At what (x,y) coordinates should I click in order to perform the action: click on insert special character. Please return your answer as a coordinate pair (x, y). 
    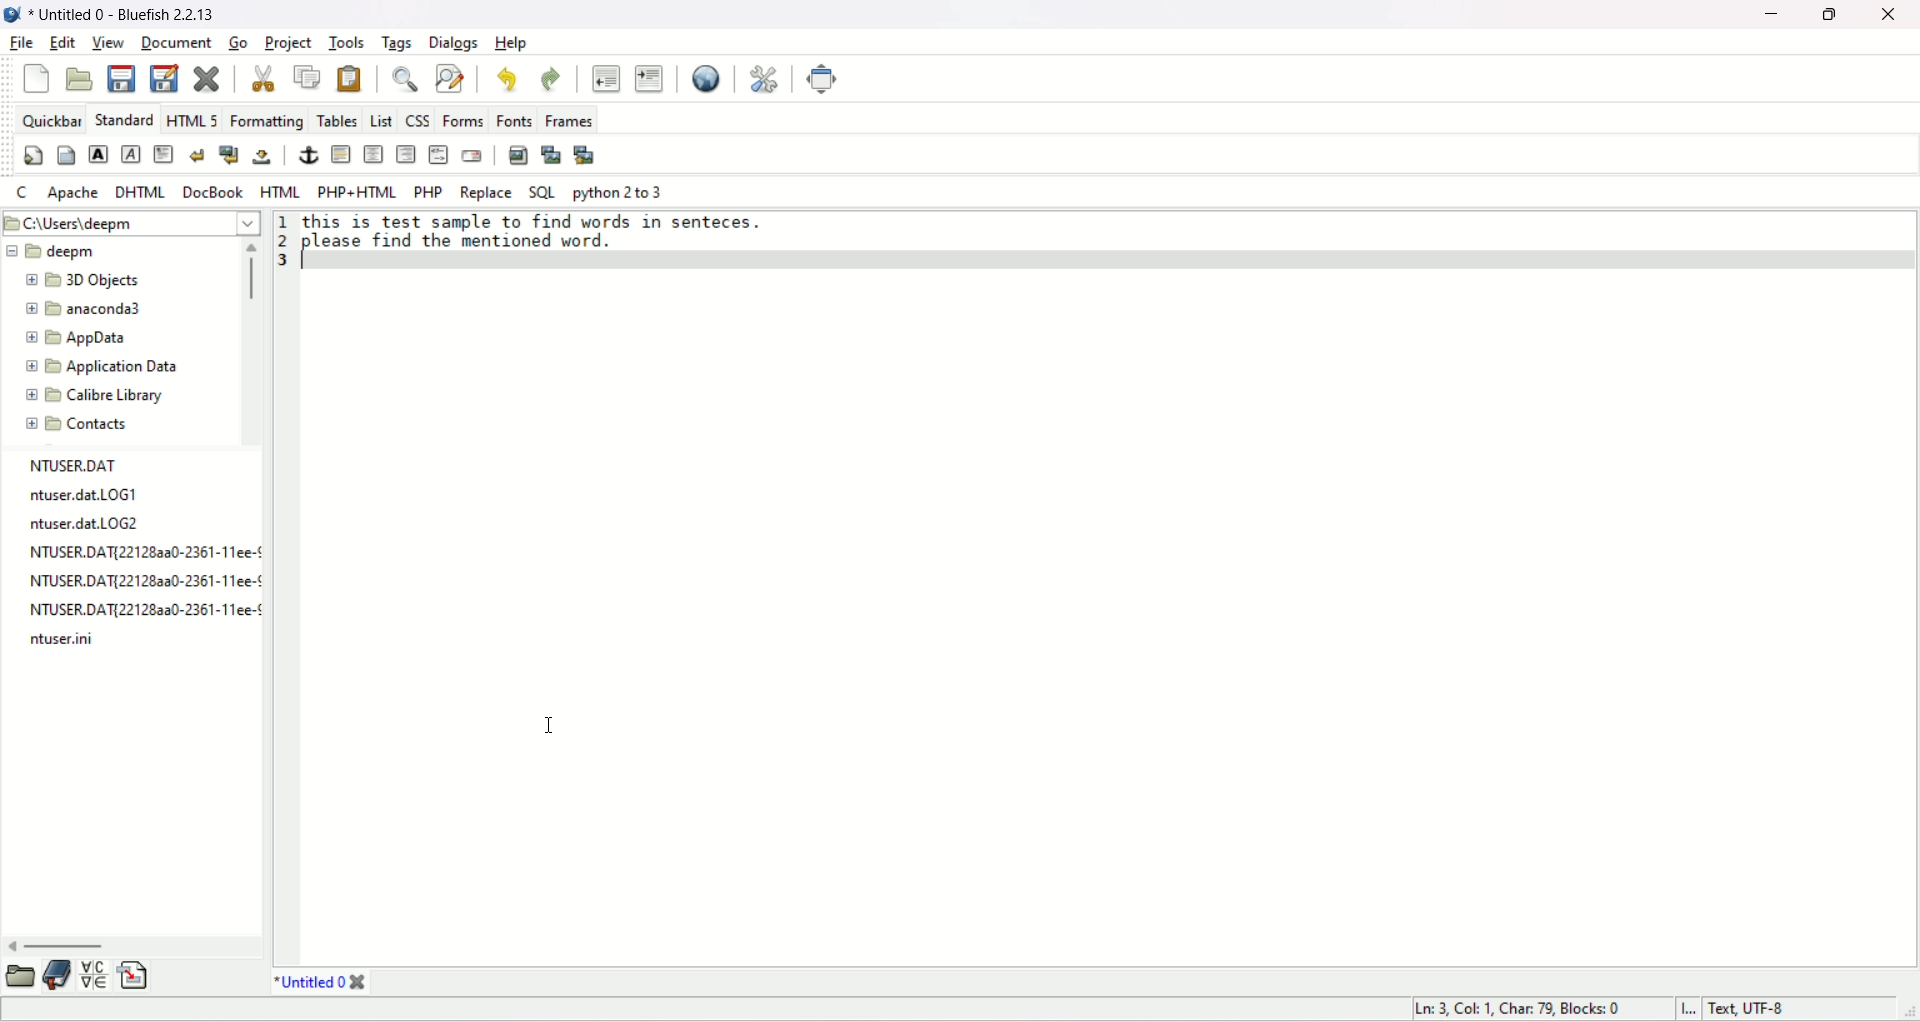
    Looking at the image, I should click on (94, 975).